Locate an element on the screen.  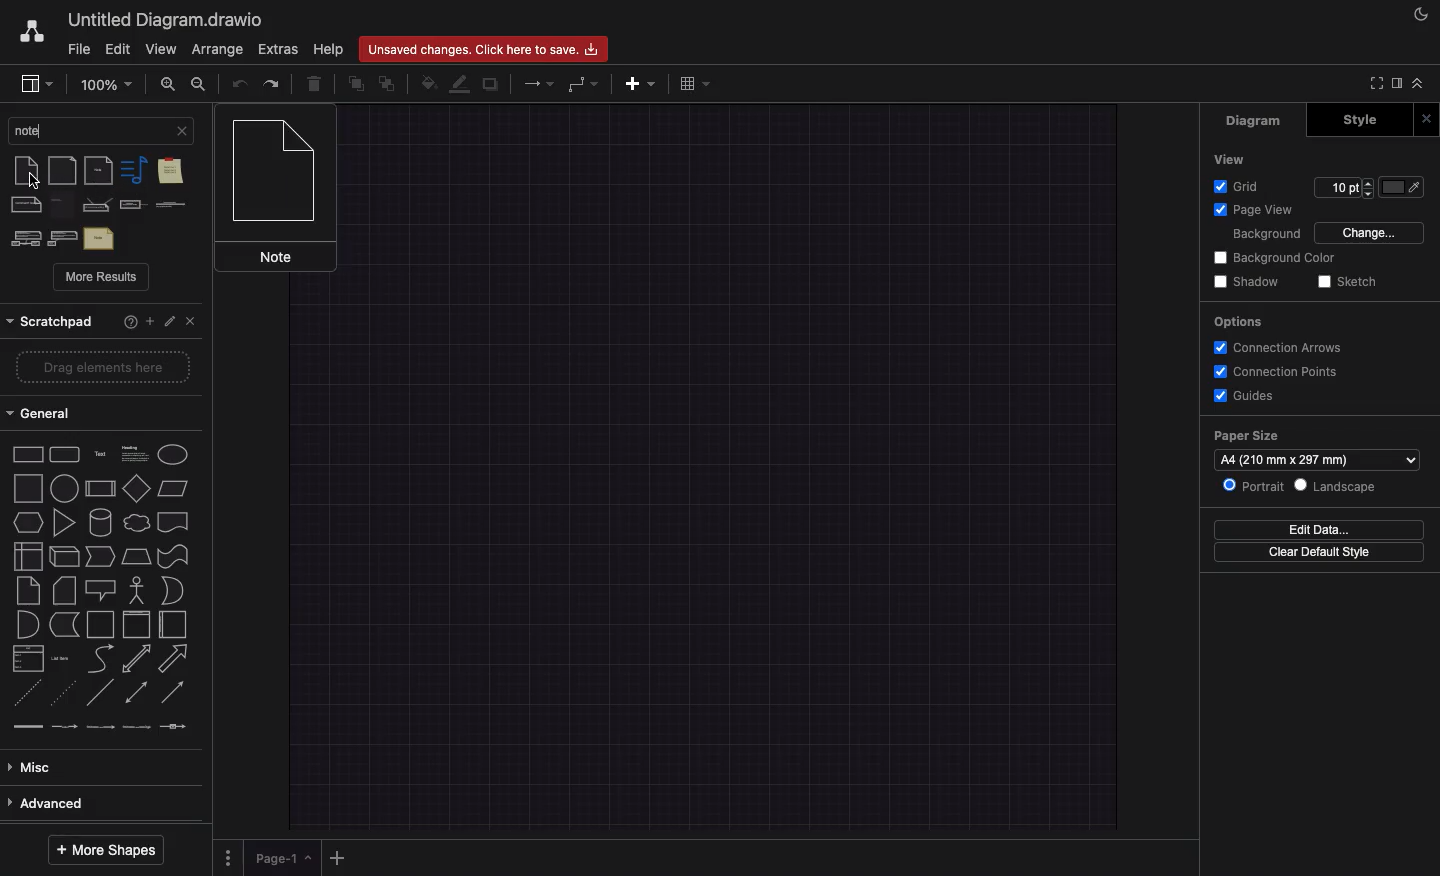
container is located at coordinates (100, 624).